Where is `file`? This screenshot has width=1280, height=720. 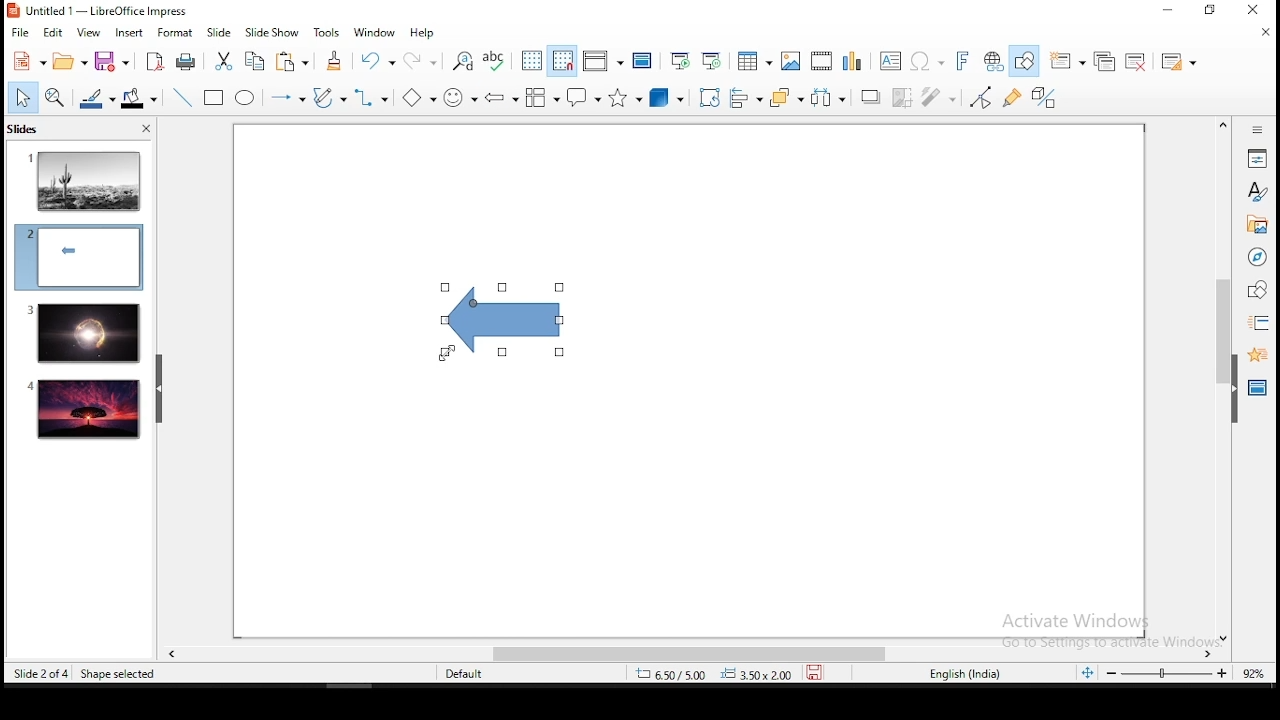 file is located at coordinates (21, 33).